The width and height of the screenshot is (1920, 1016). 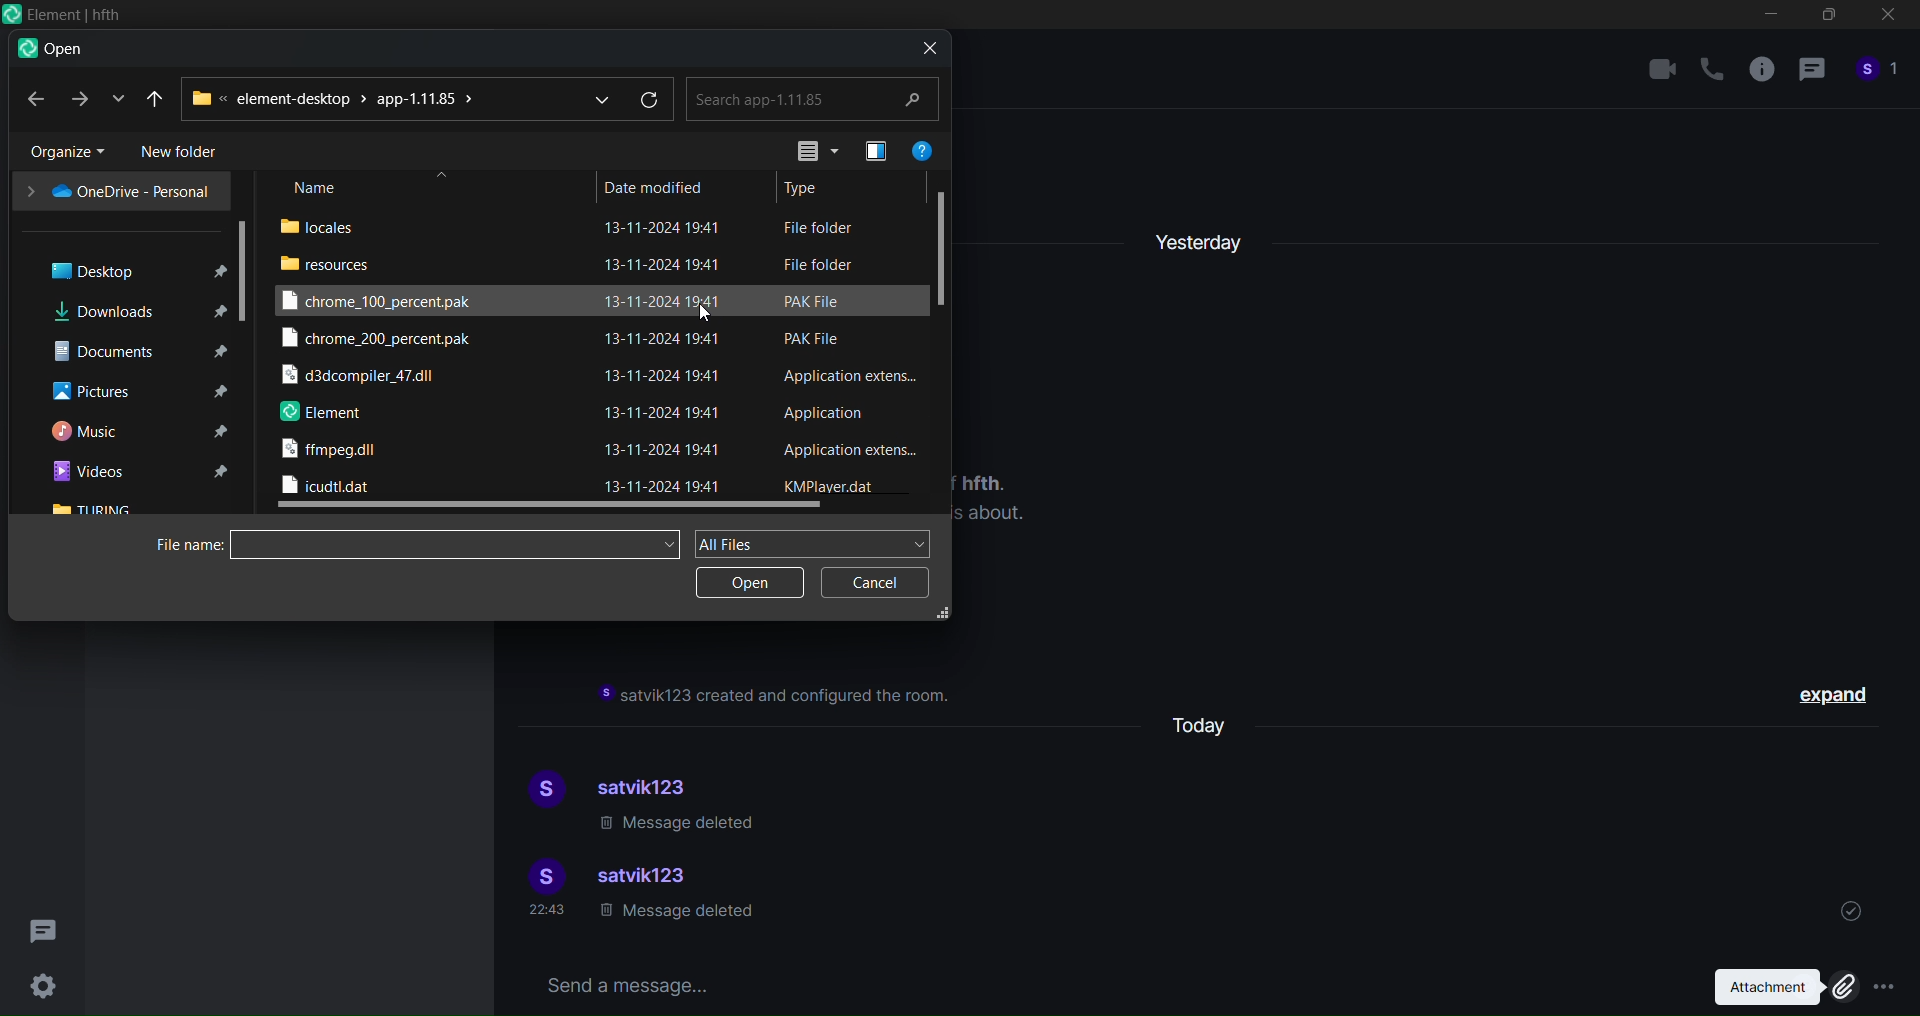 What do you see at coordinates (133, 350) in the screenshot?
I see `documents` at bounding box center [133, 350].